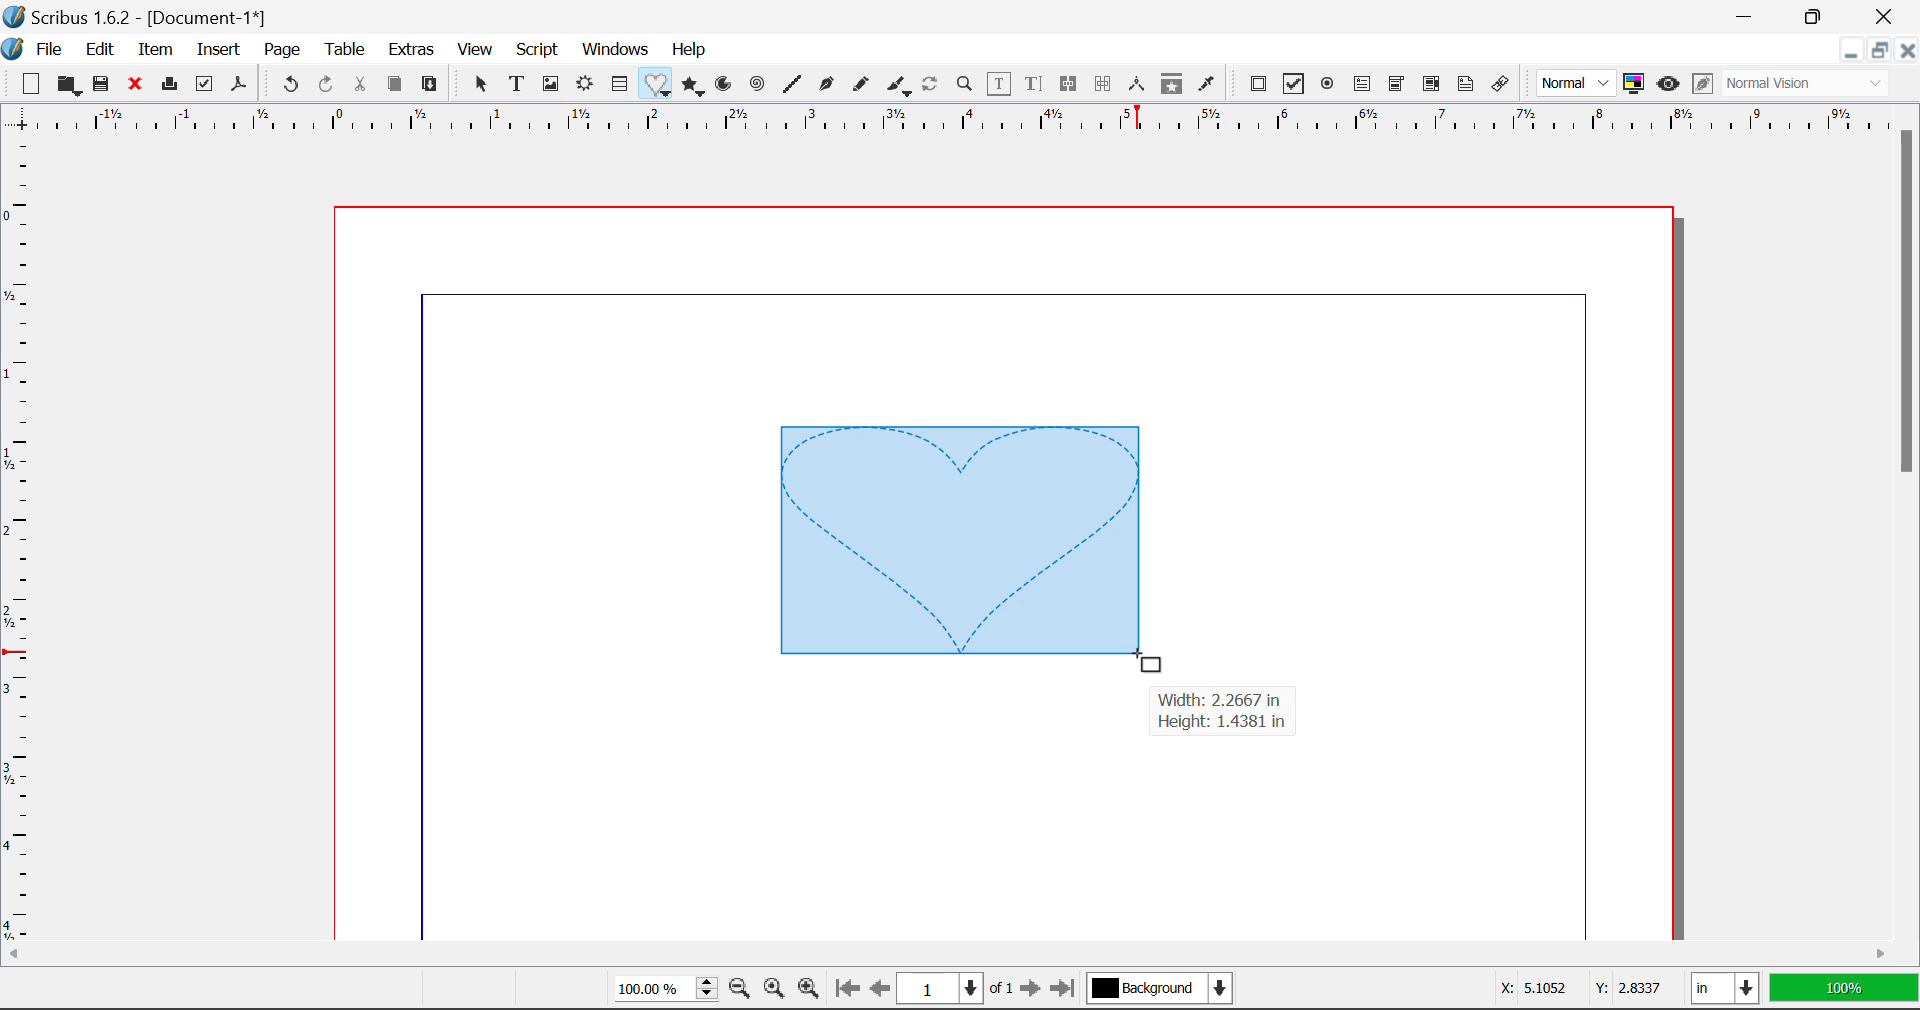 The height and width of the screenshot is (1010, 1920). Describe the element at coordinates (956, 988) in the screenshot. I see `1 of 1` at that location.